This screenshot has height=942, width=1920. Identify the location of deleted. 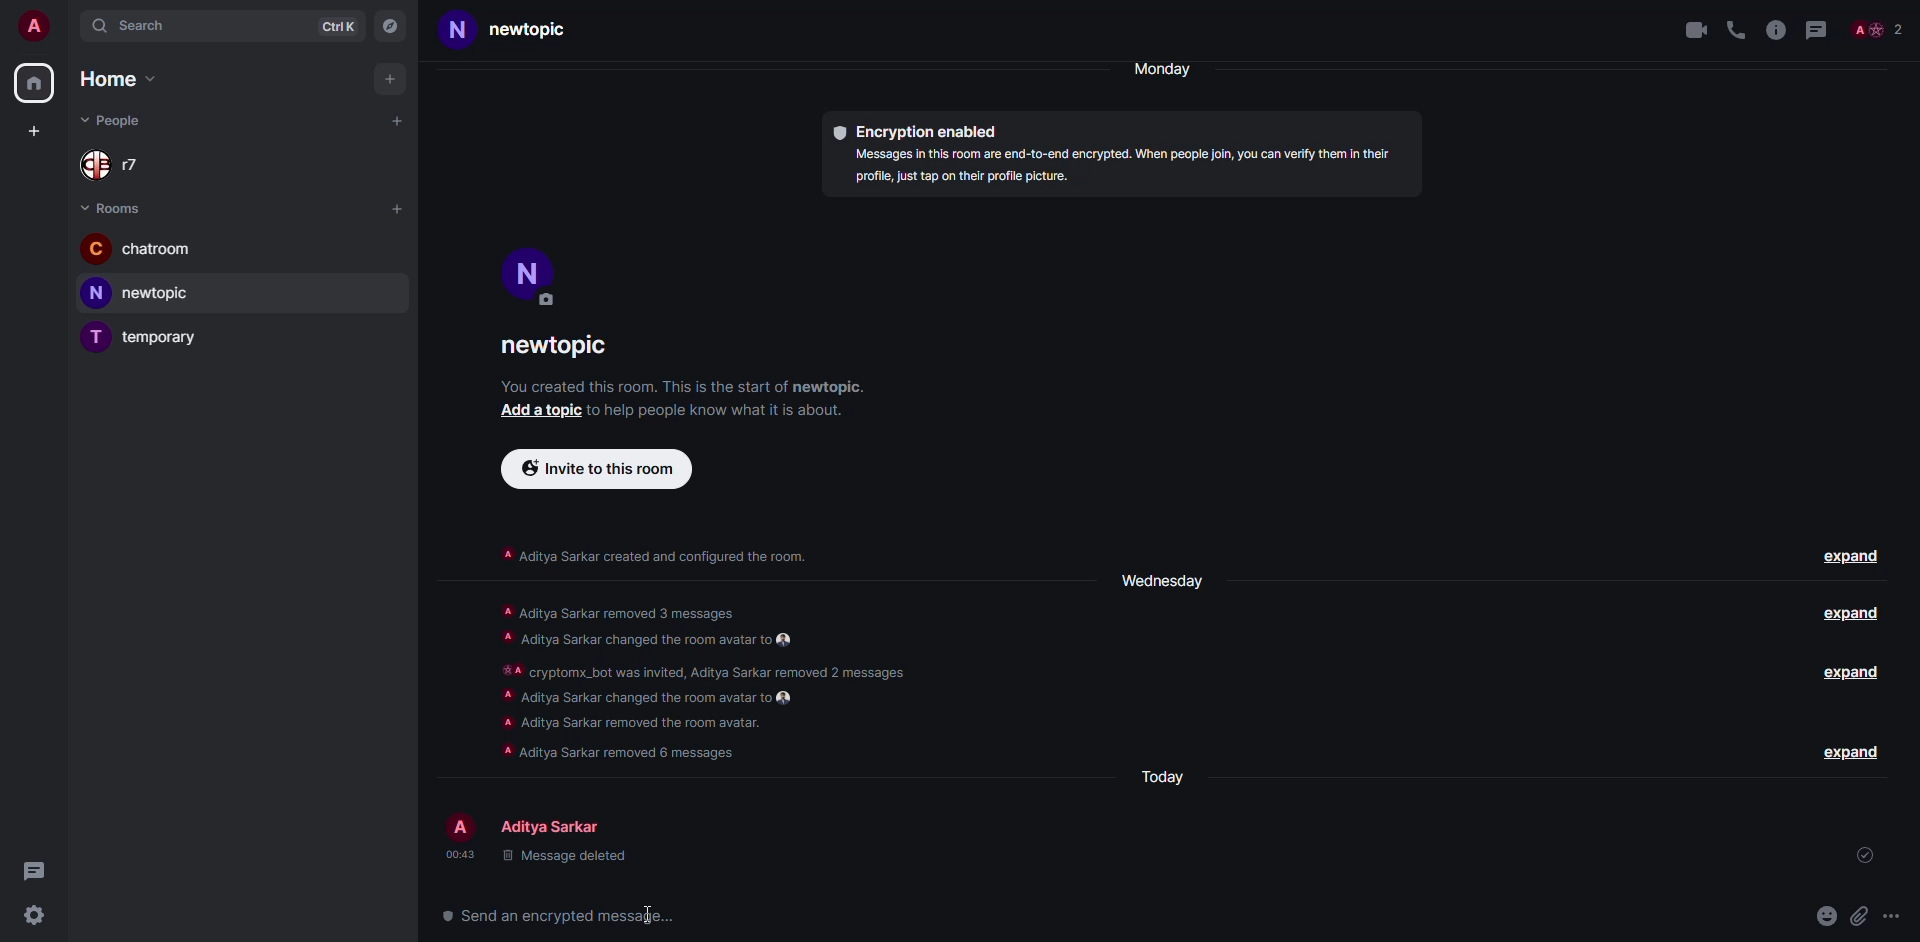
(565, 857).